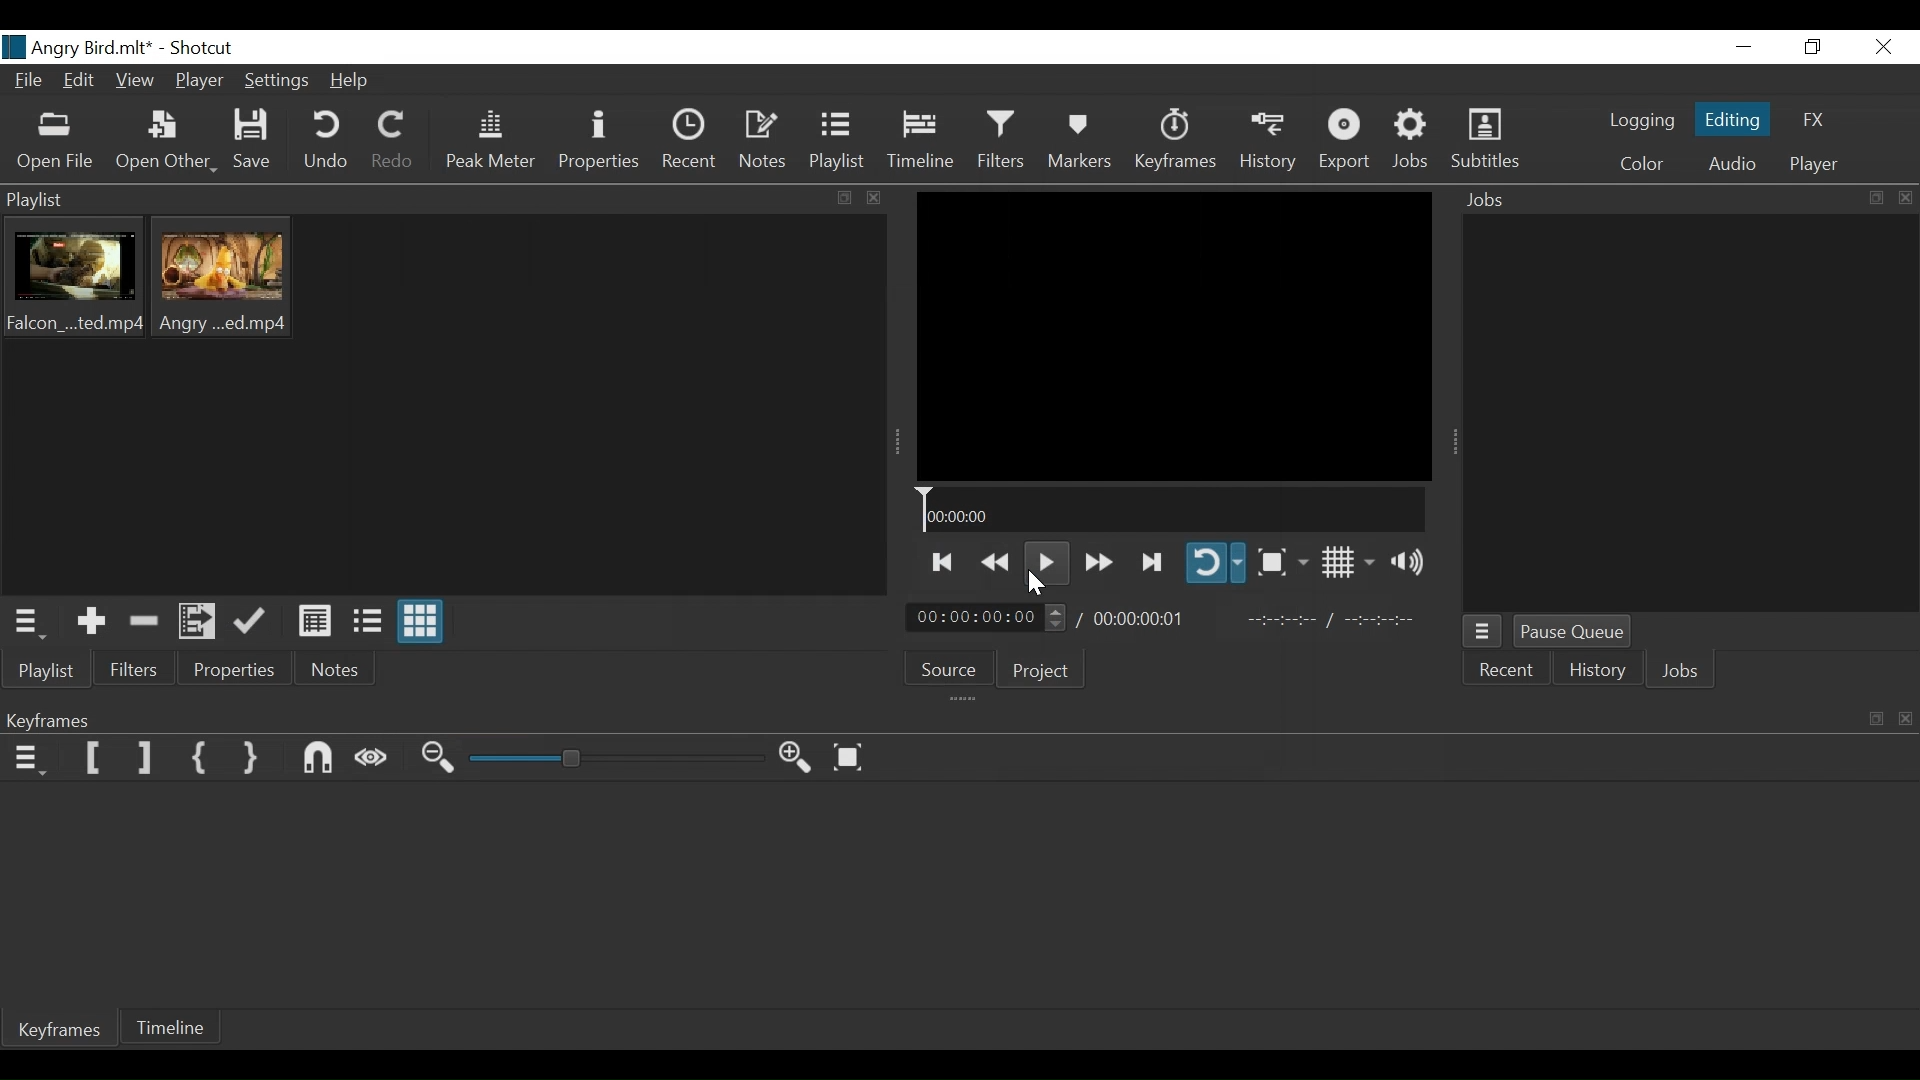 This screenshot has width=1920, height=1080. I want to click on Player, so click(200, 81).